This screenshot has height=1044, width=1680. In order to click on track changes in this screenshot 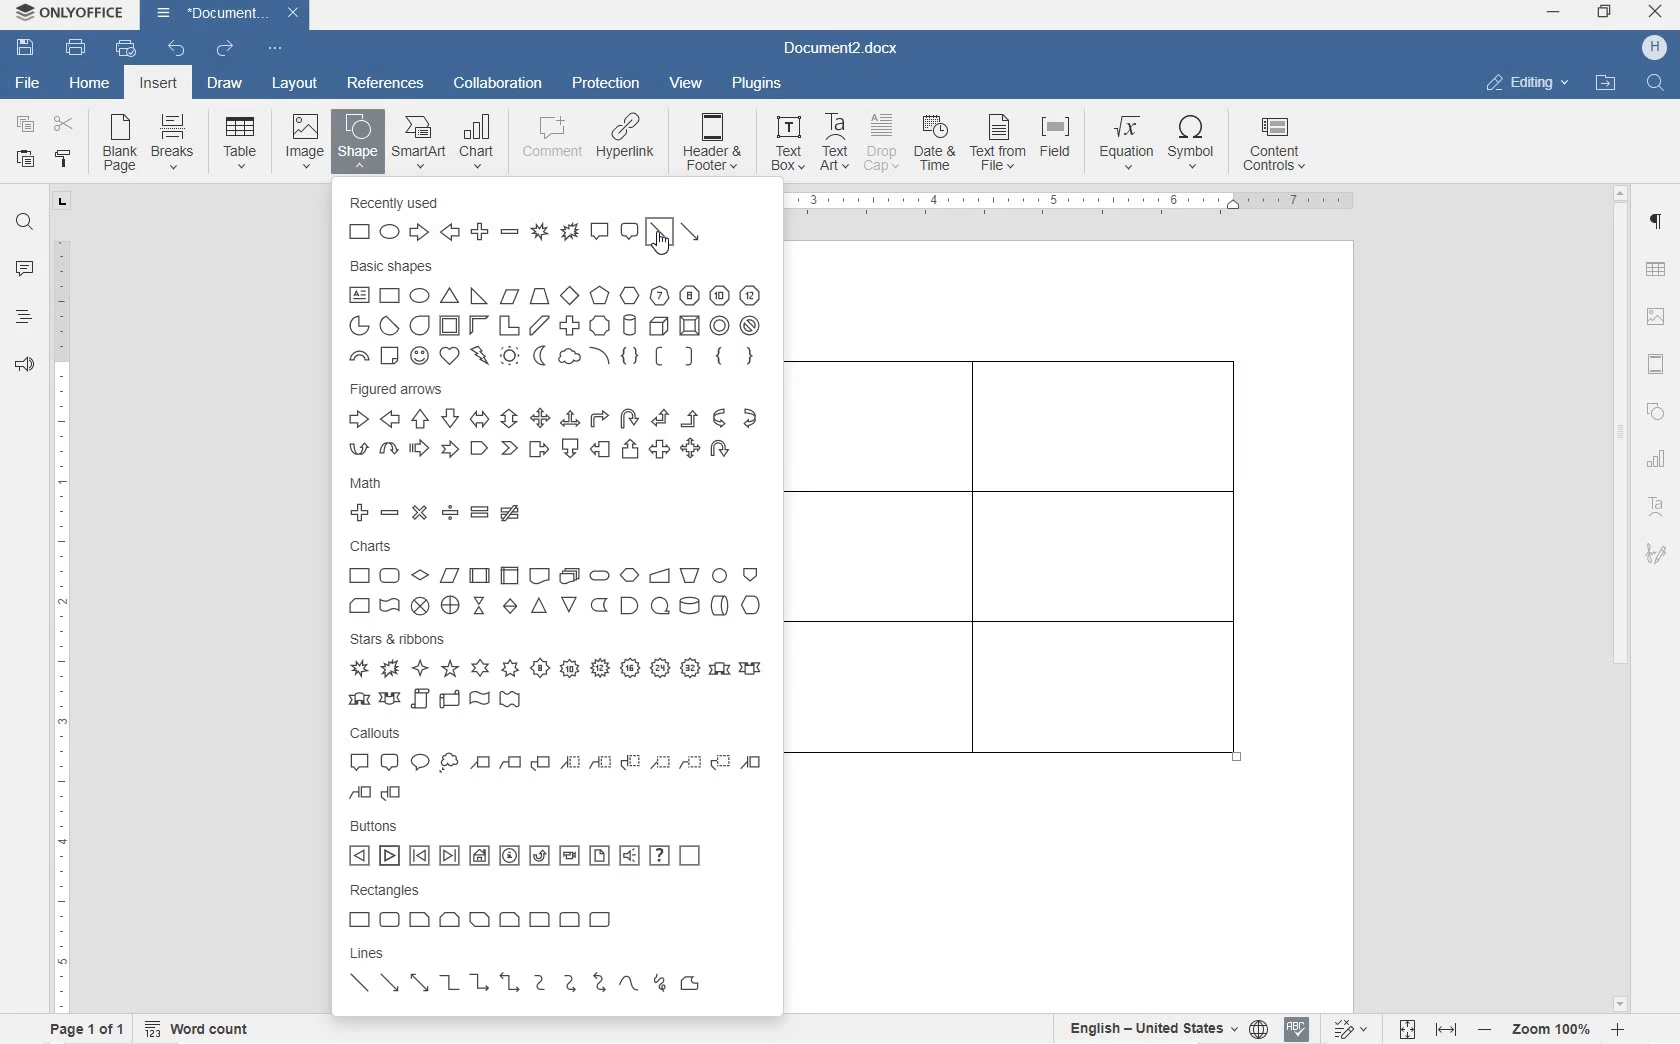, I will do `click(1355, 1029)`.